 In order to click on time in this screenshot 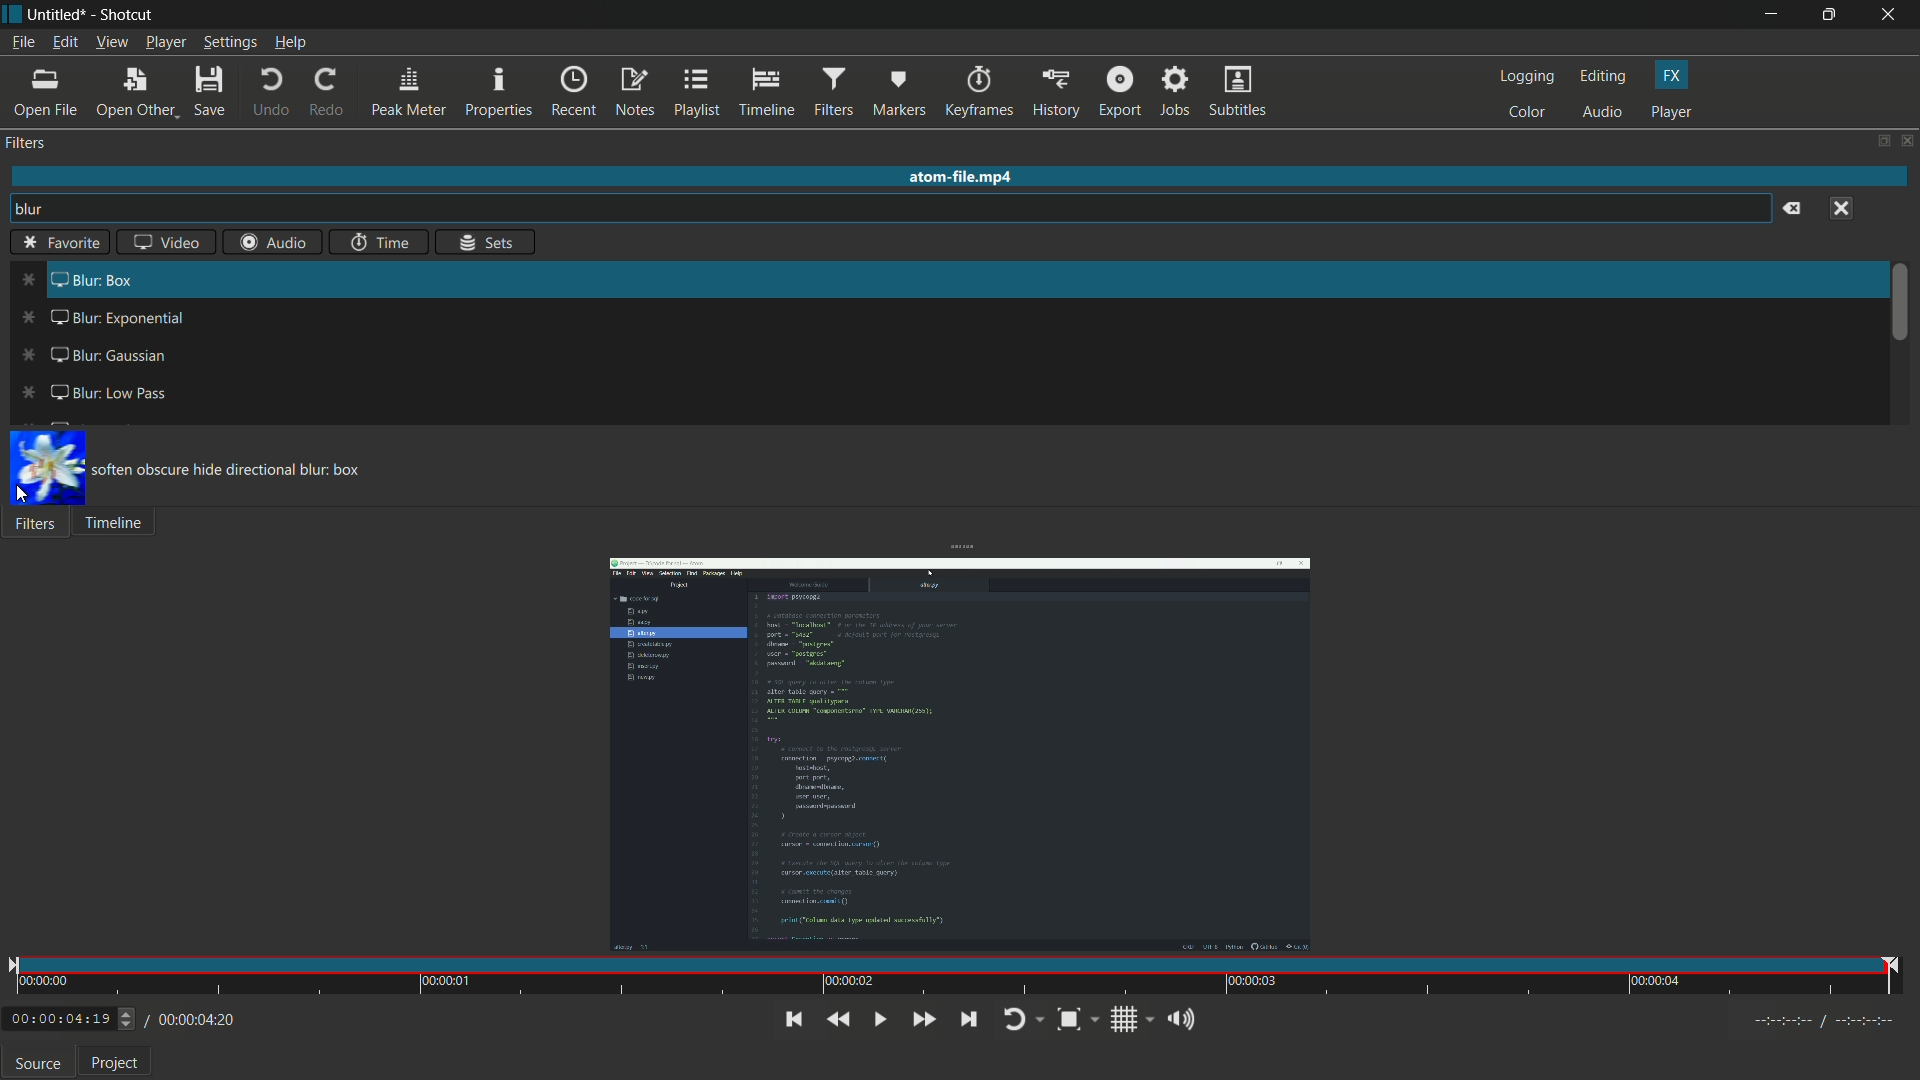, I will do `click(381, 242)`.